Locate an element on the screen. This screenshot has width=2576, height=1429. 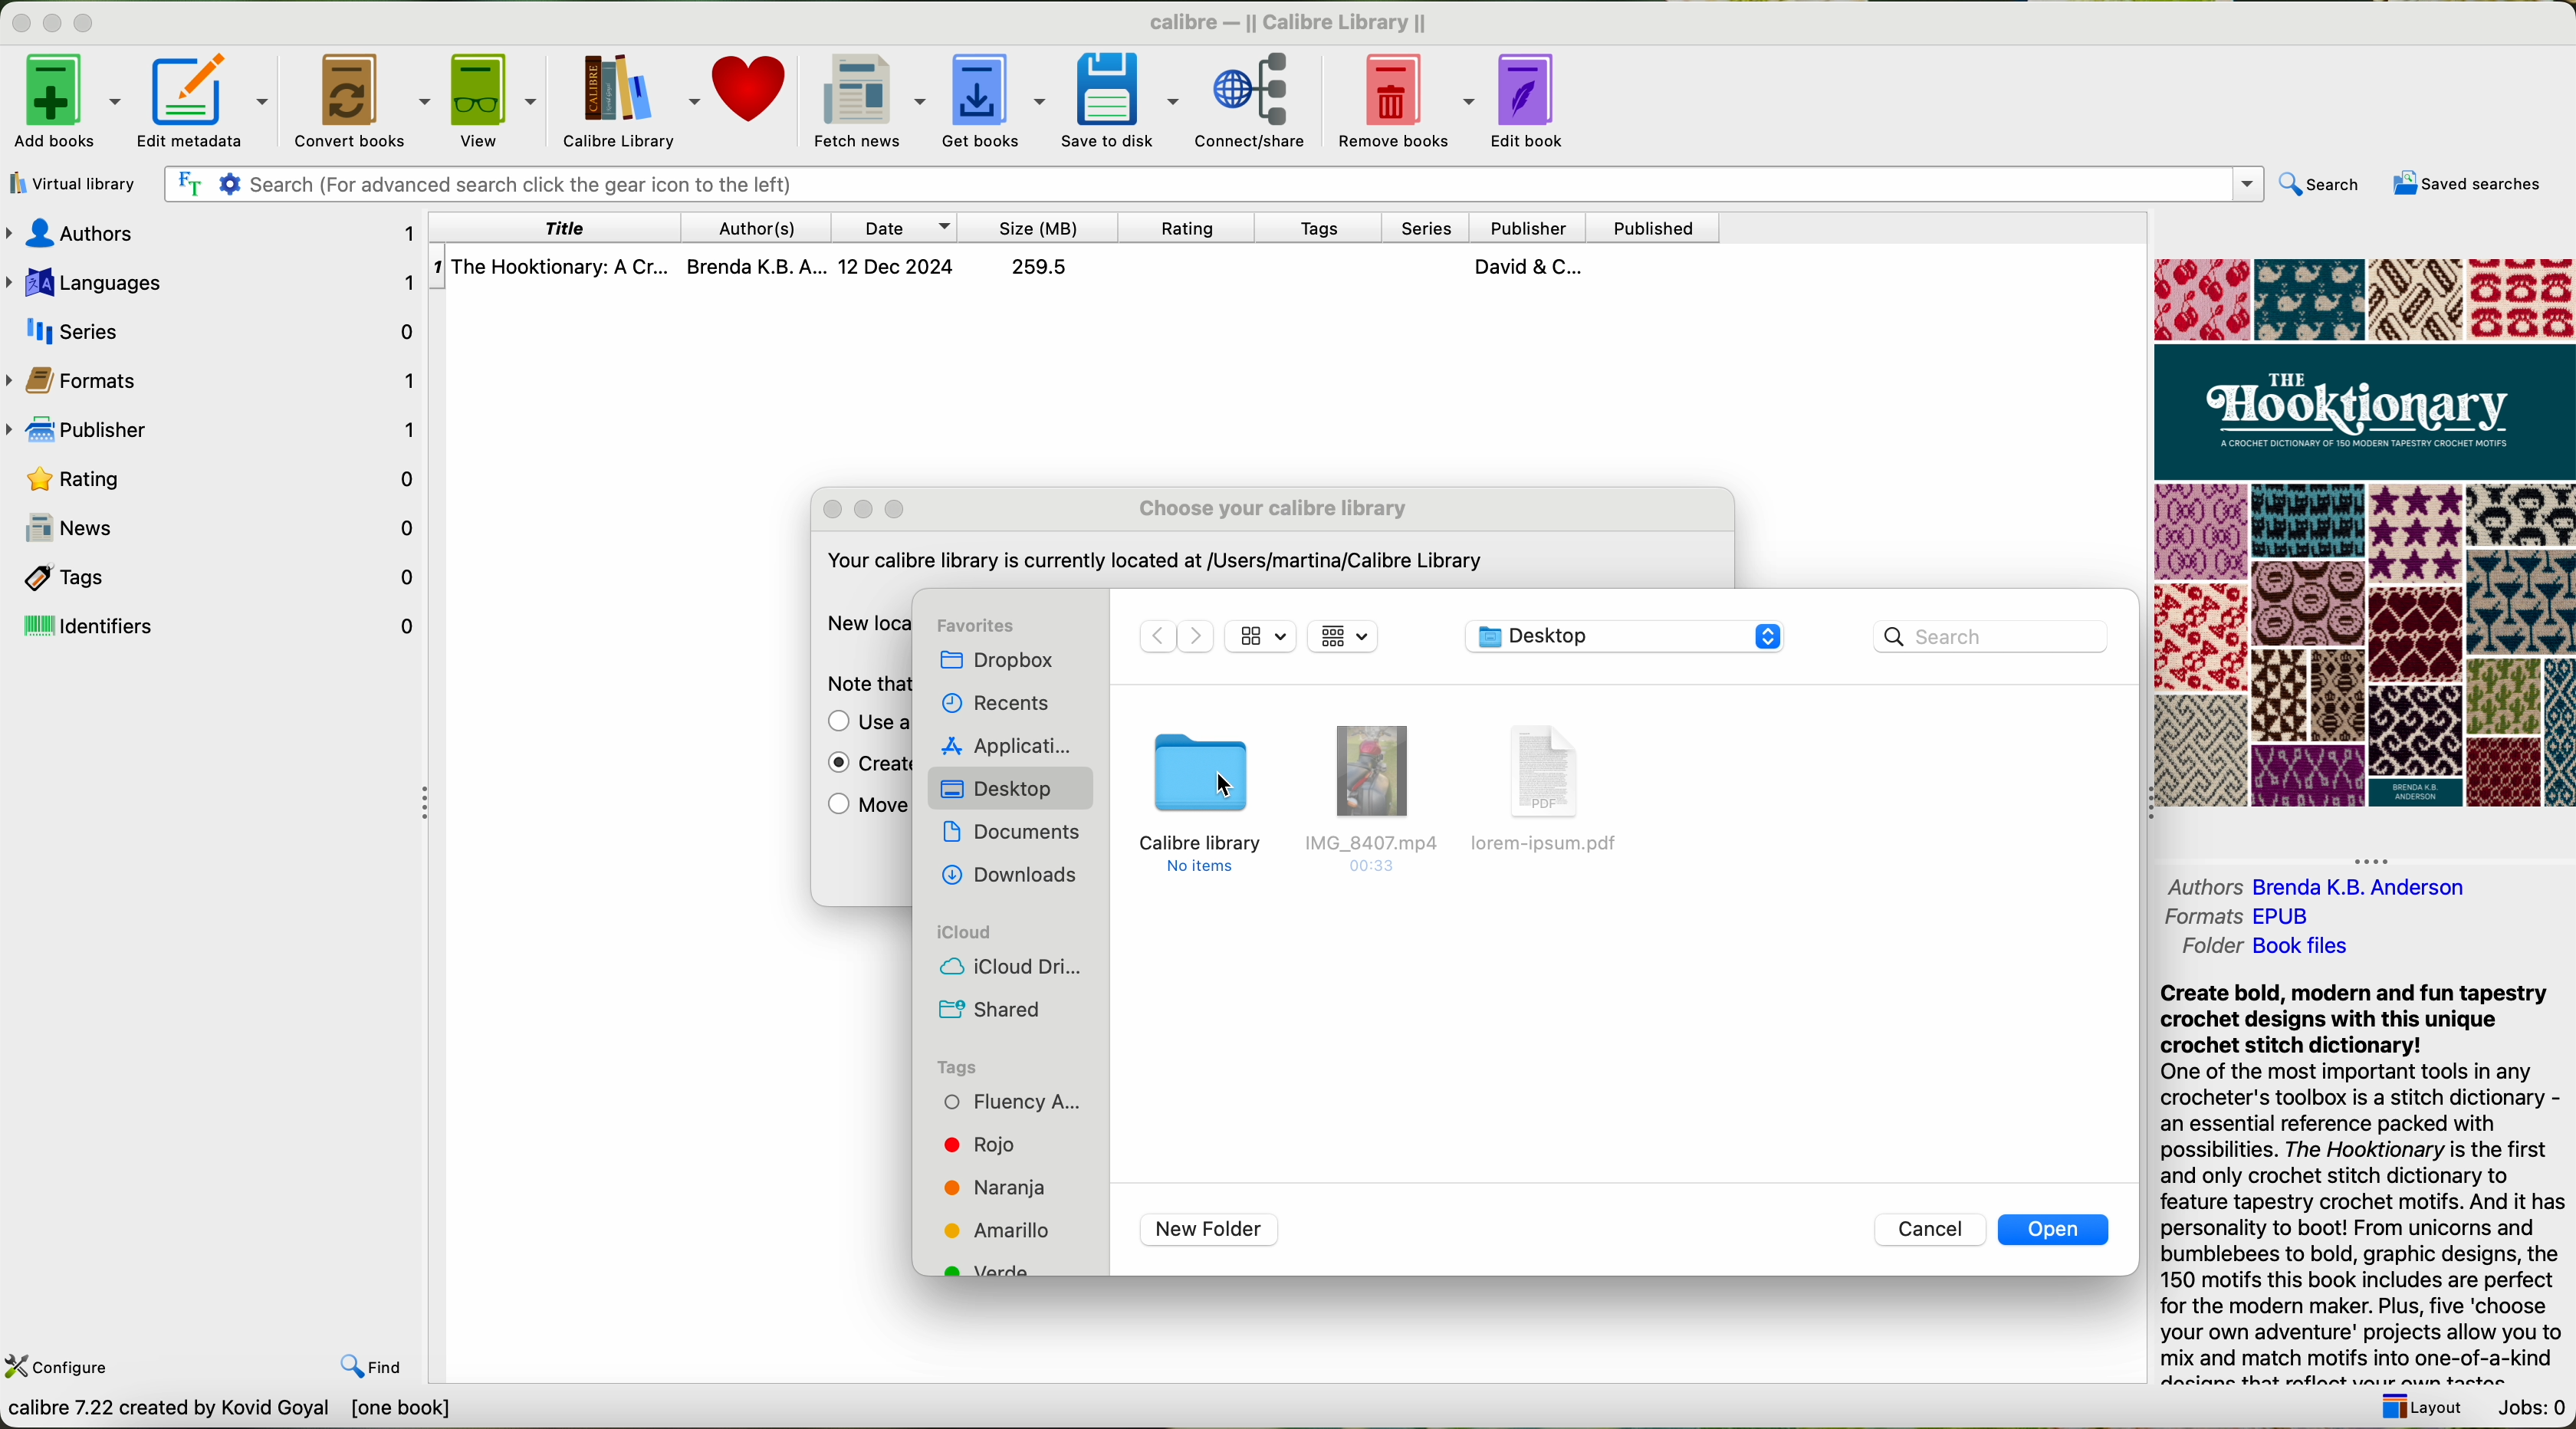
maximize is located at coordinates (85, 22).